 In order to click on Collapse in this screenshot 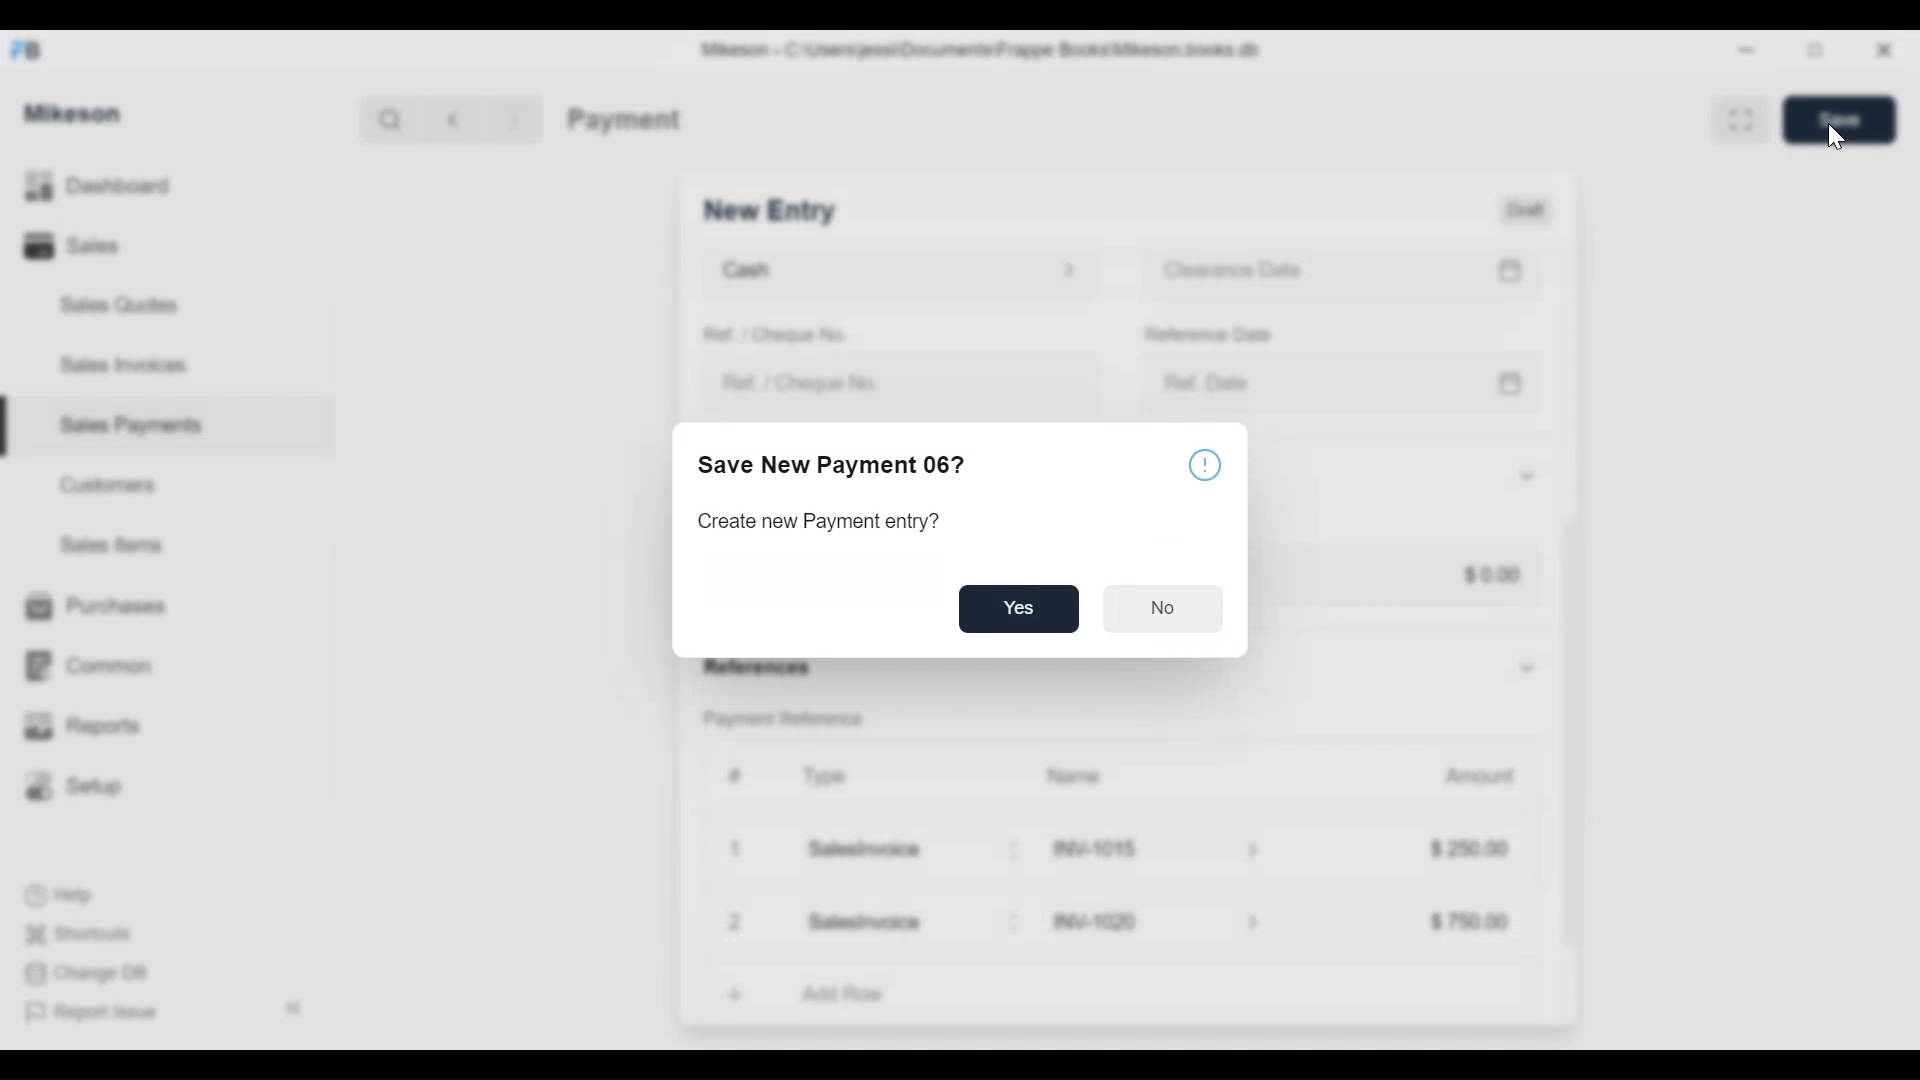, I will do `click(298, 1010)`.